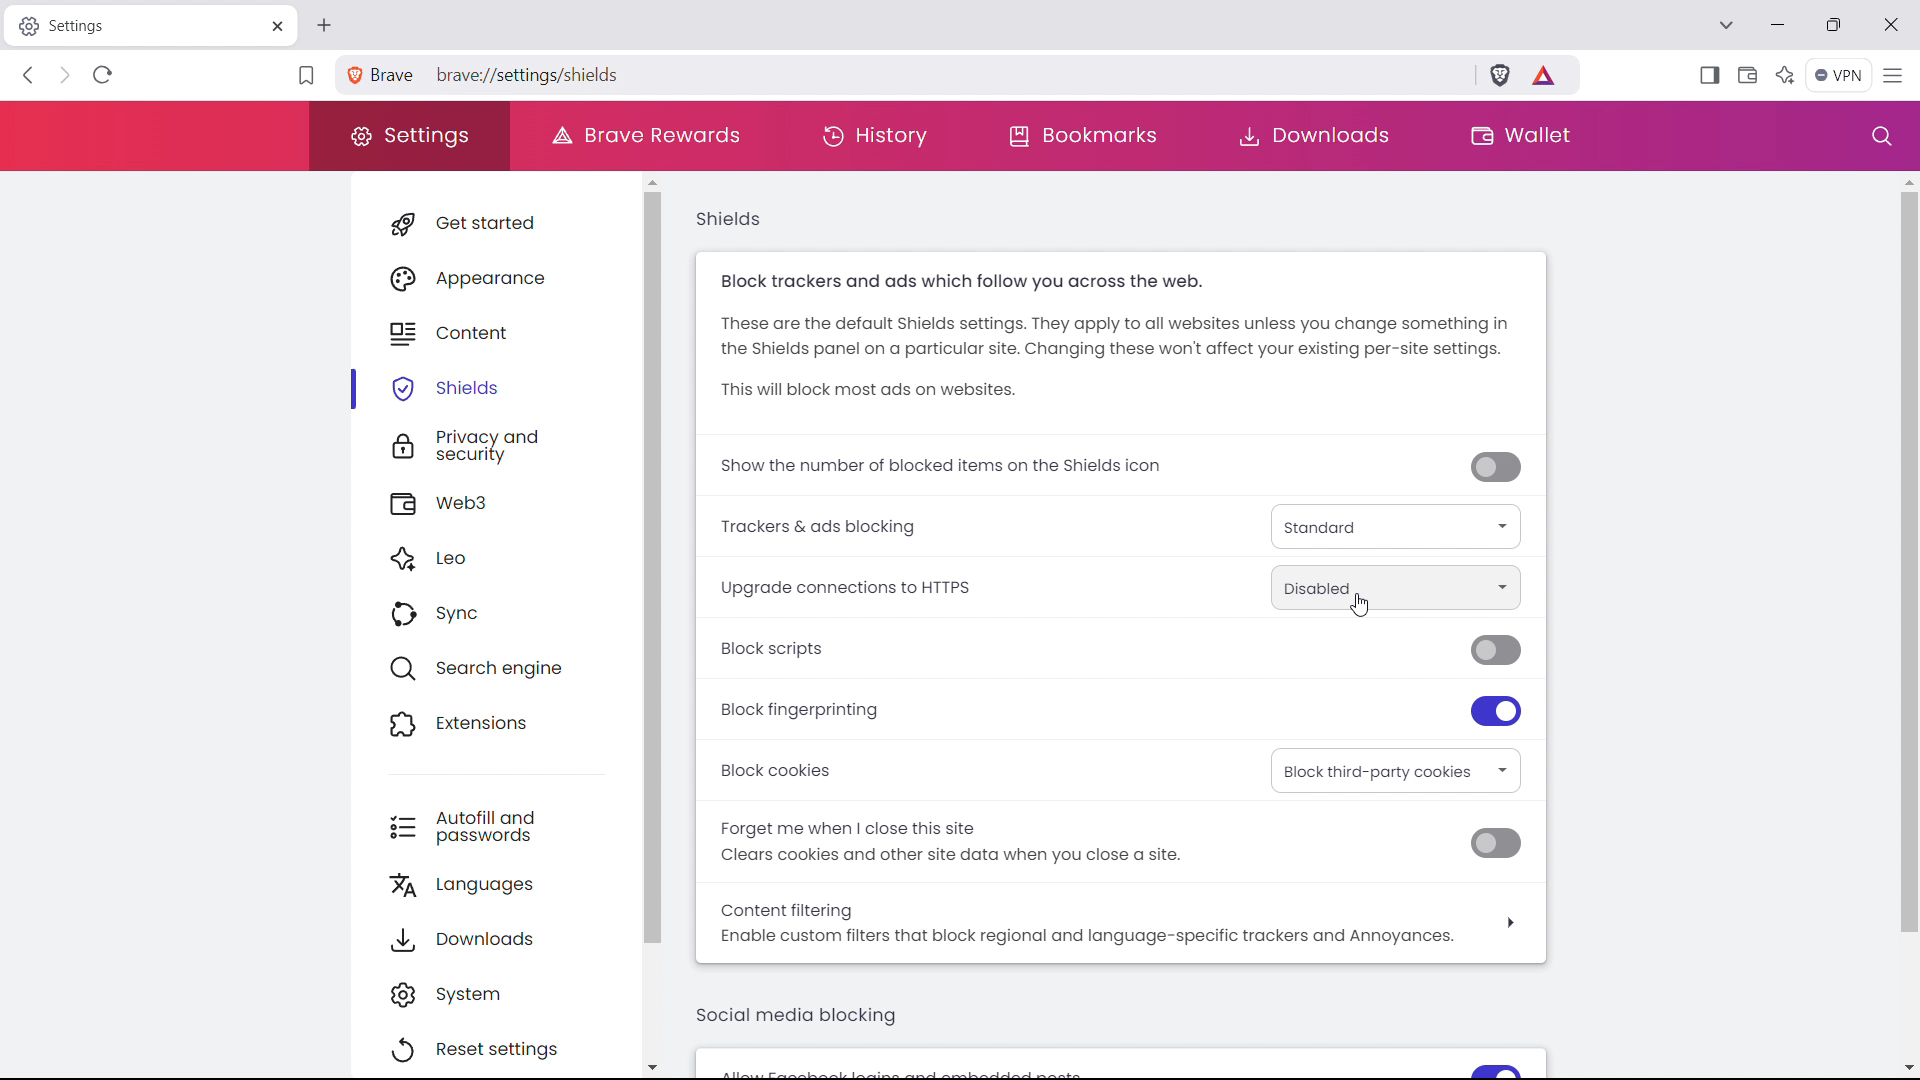 Image resolution: width=1920 pixels, height=1080 pixels. Describe the element at coordinates (854, 585) in the screenshot. I see `Upgrade connections to HTTPS` at that location.